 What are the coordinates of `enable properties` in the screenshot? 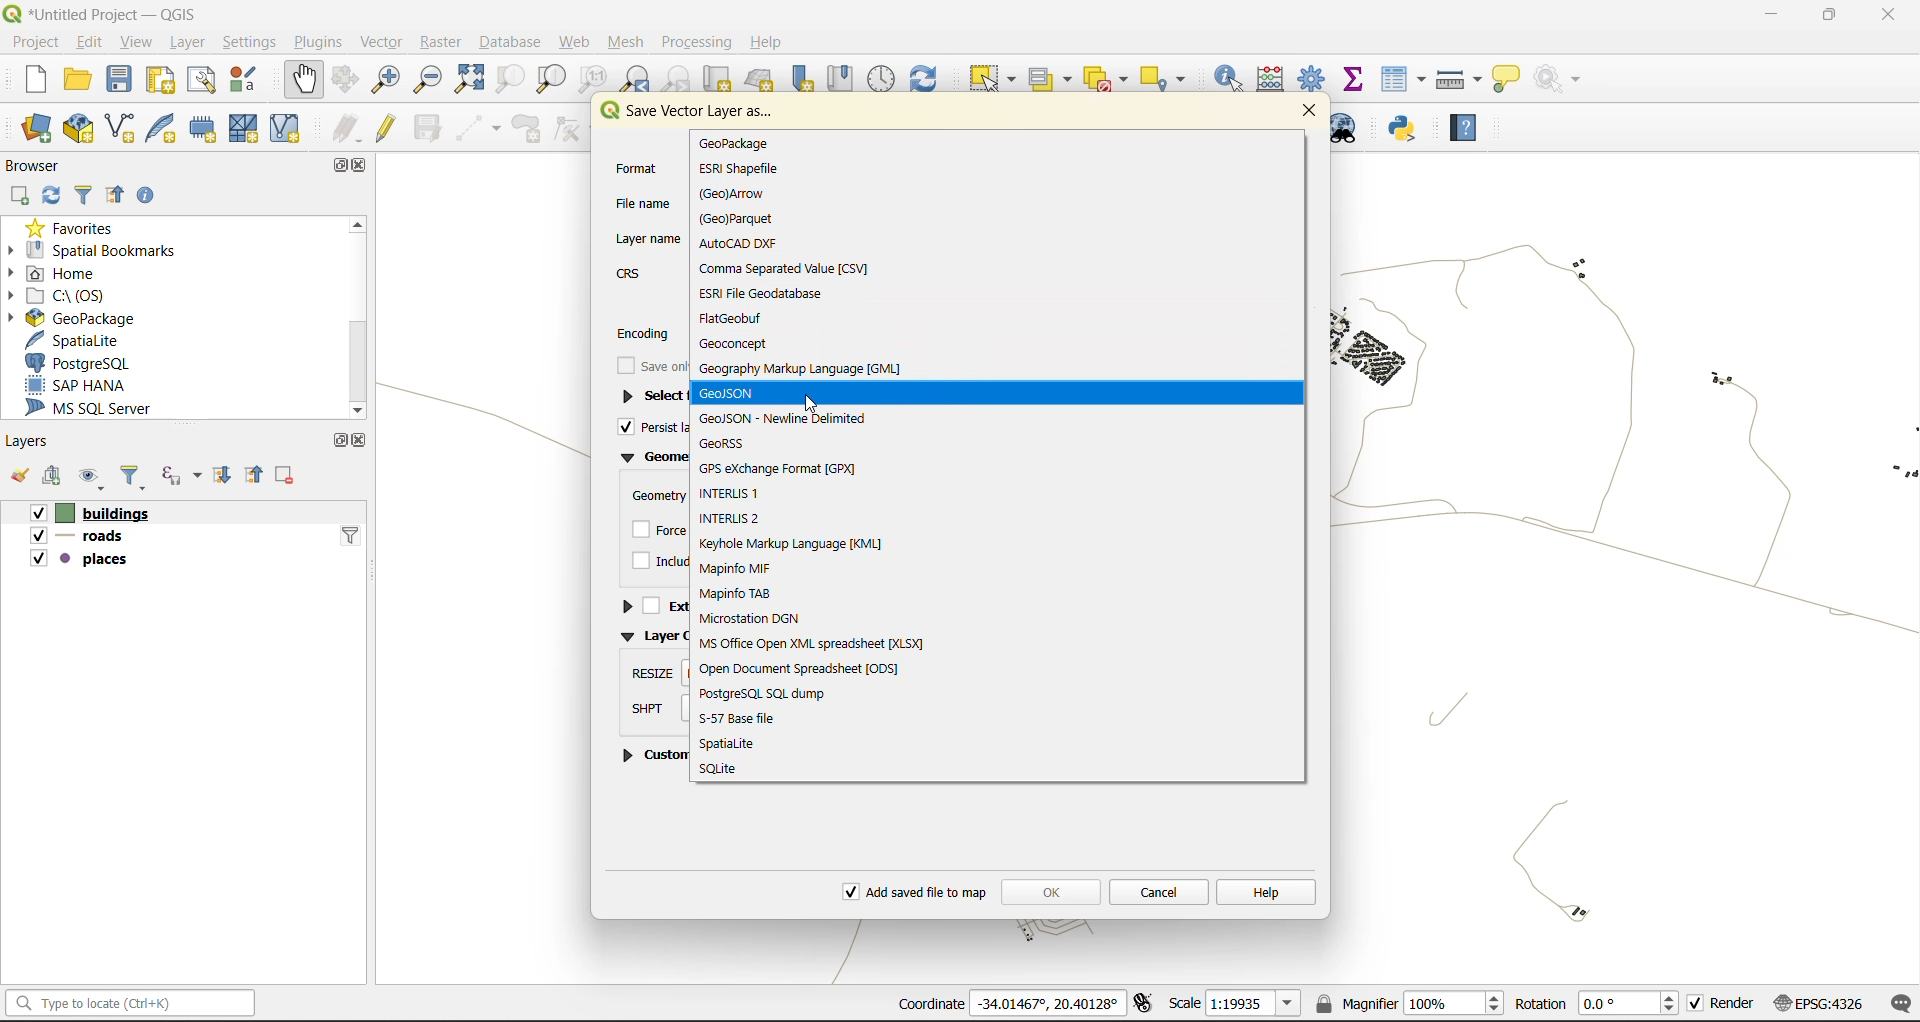 It's located at (151, 193).